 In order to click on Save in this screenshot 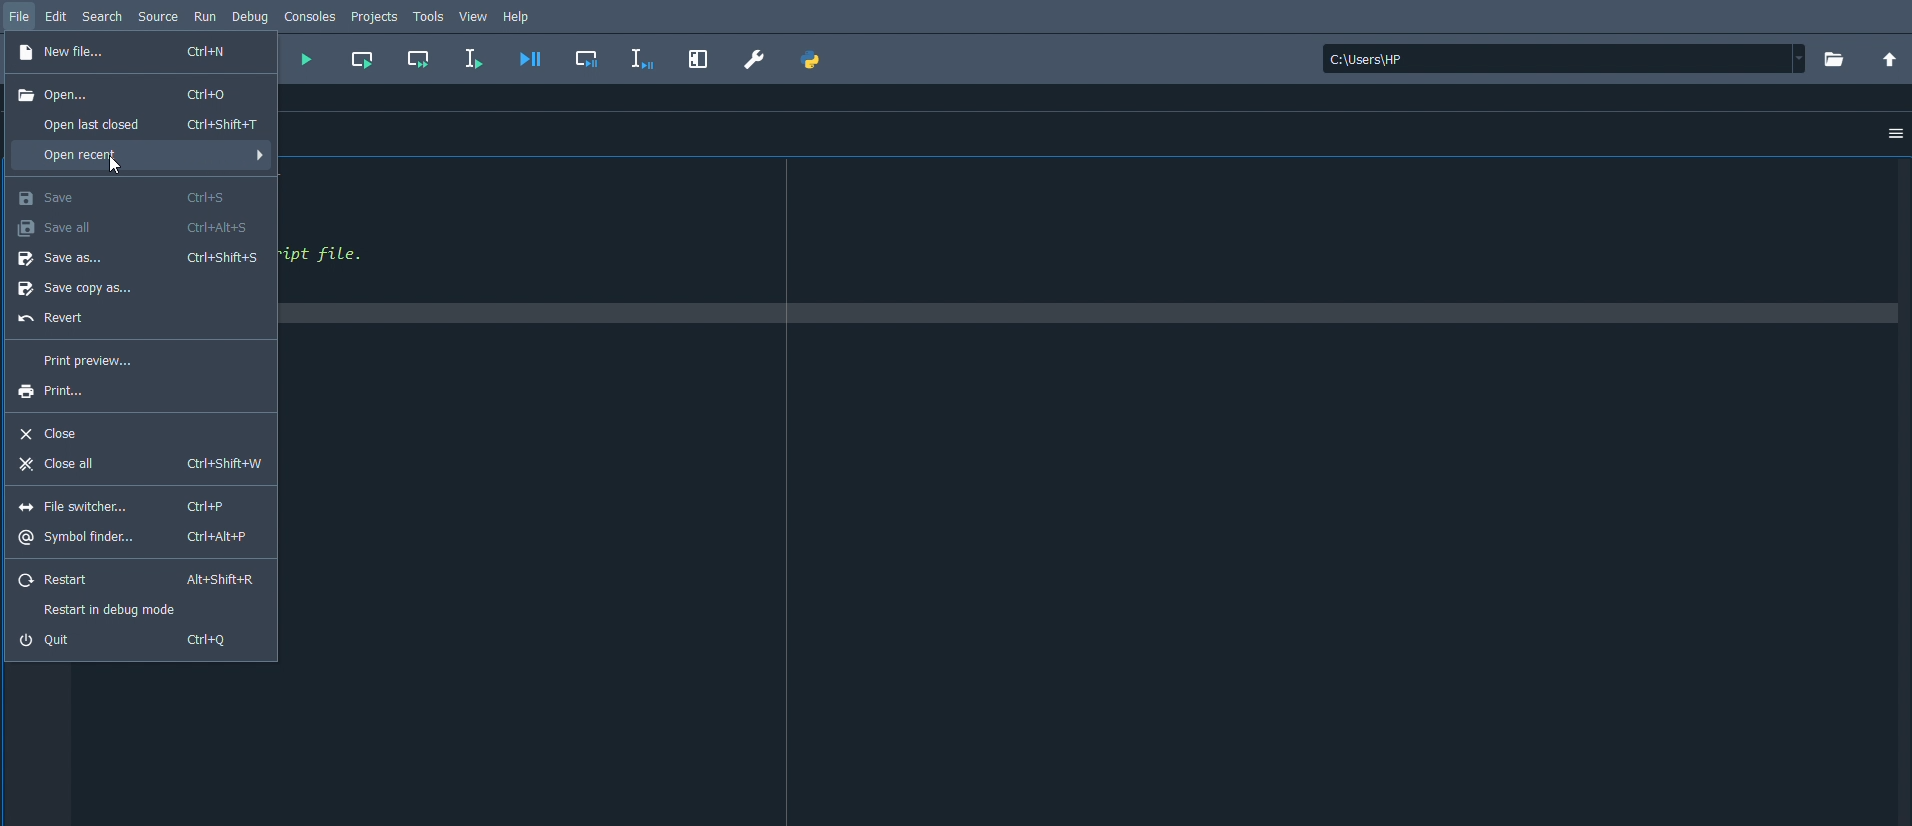, I will do `click(123, 196)`.